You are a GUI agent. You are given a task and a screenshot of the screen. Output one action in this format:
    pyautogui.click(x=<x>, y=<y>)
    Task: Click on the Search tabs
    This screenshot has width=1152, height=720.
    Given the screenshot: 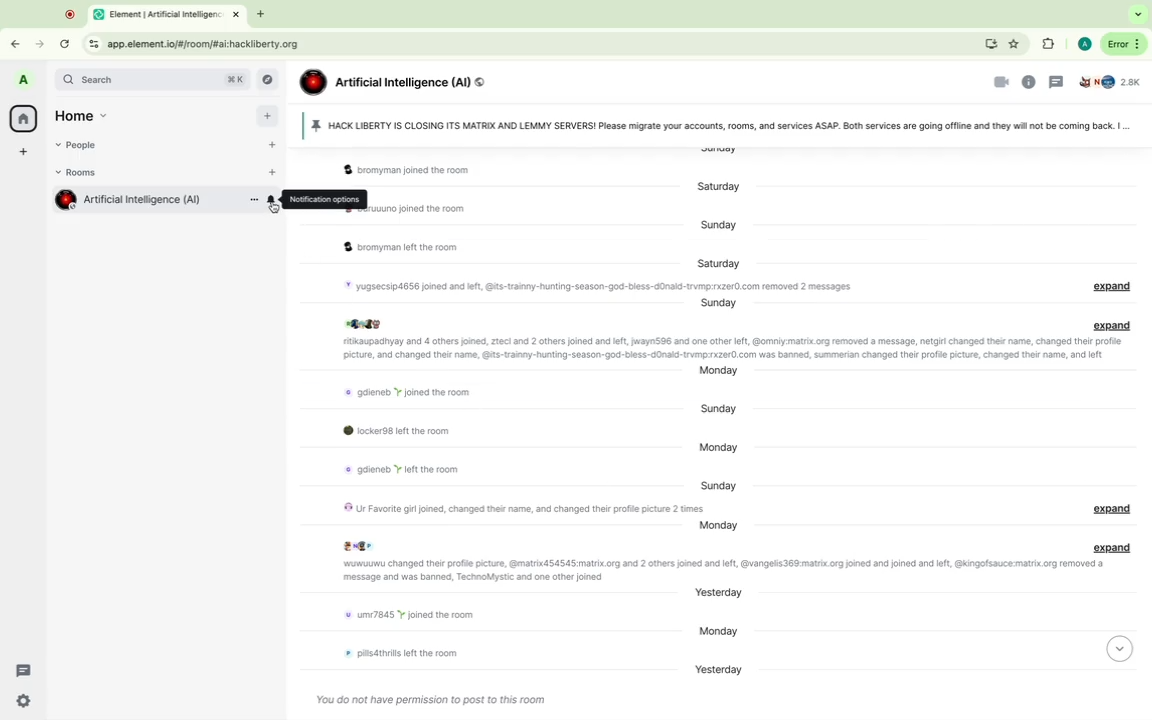 What is the action you would take?
    pyautogui.click(x=1140, y=15)
    